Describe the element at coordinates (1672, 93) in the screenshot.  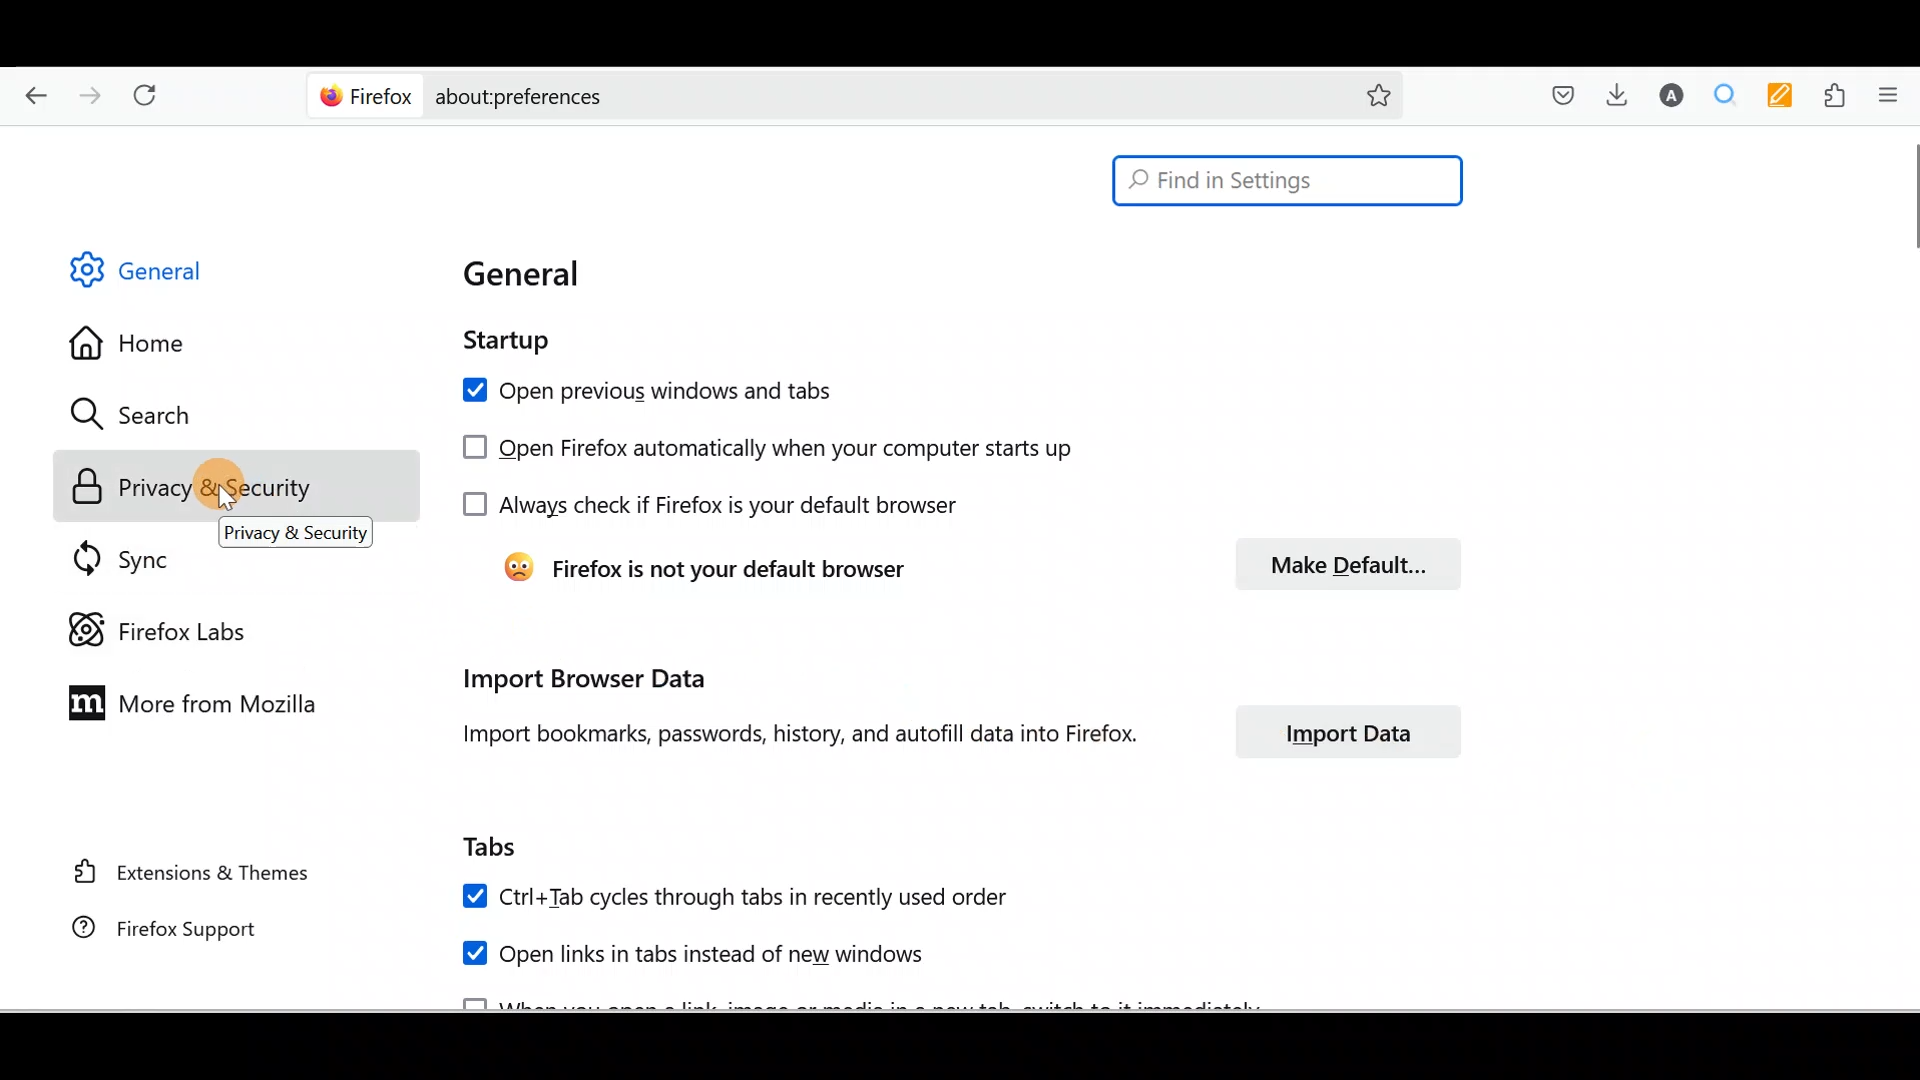
I see `Account` at that location.